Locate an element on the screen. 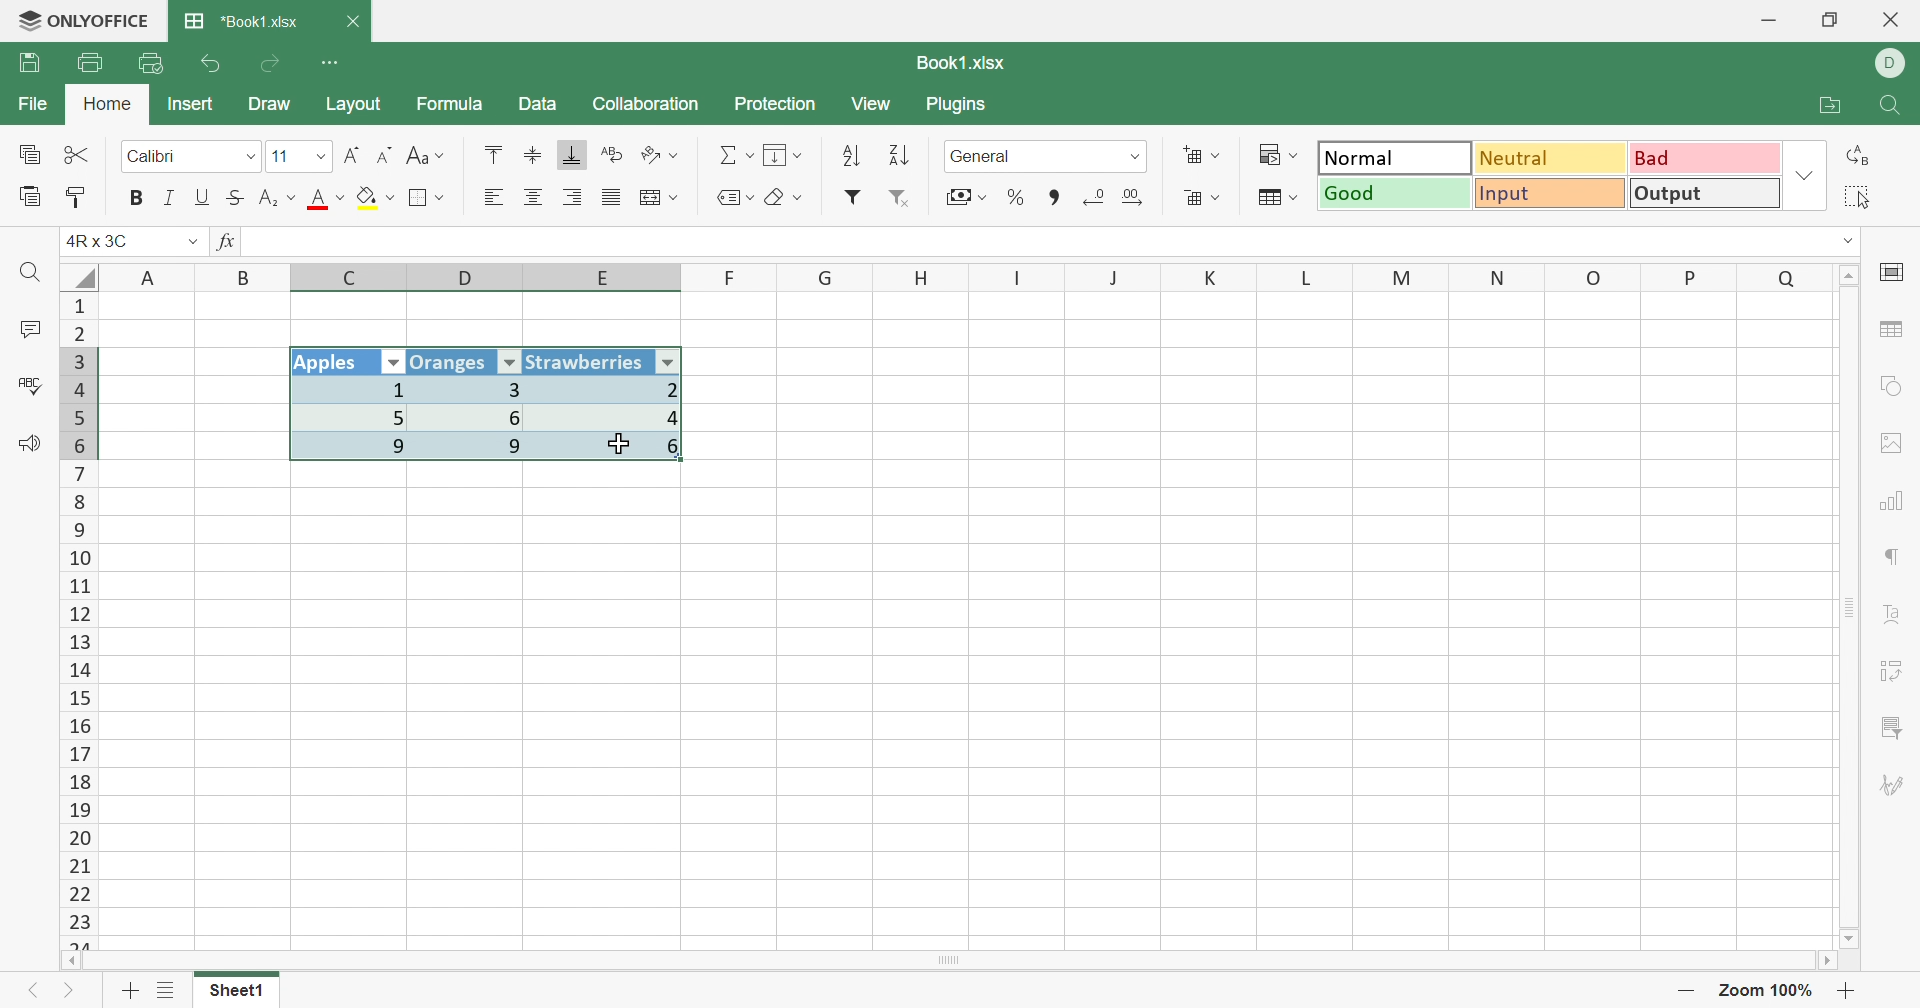  Align Bottom is located at coordinates (573, 155).